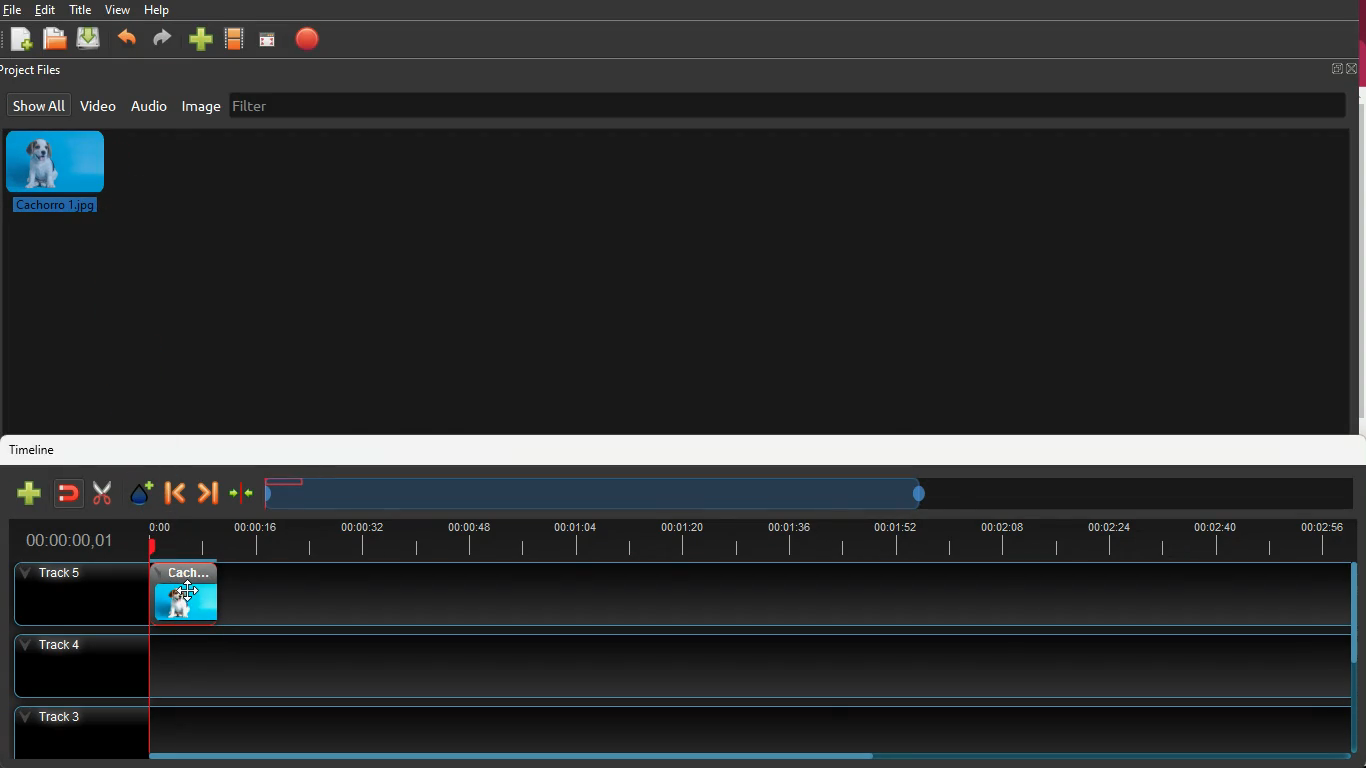 The width and height of the screenshot is (1366, 768). Describe the element at coordinates (38, 451) in the screenshot. I see `timeline` at that location.